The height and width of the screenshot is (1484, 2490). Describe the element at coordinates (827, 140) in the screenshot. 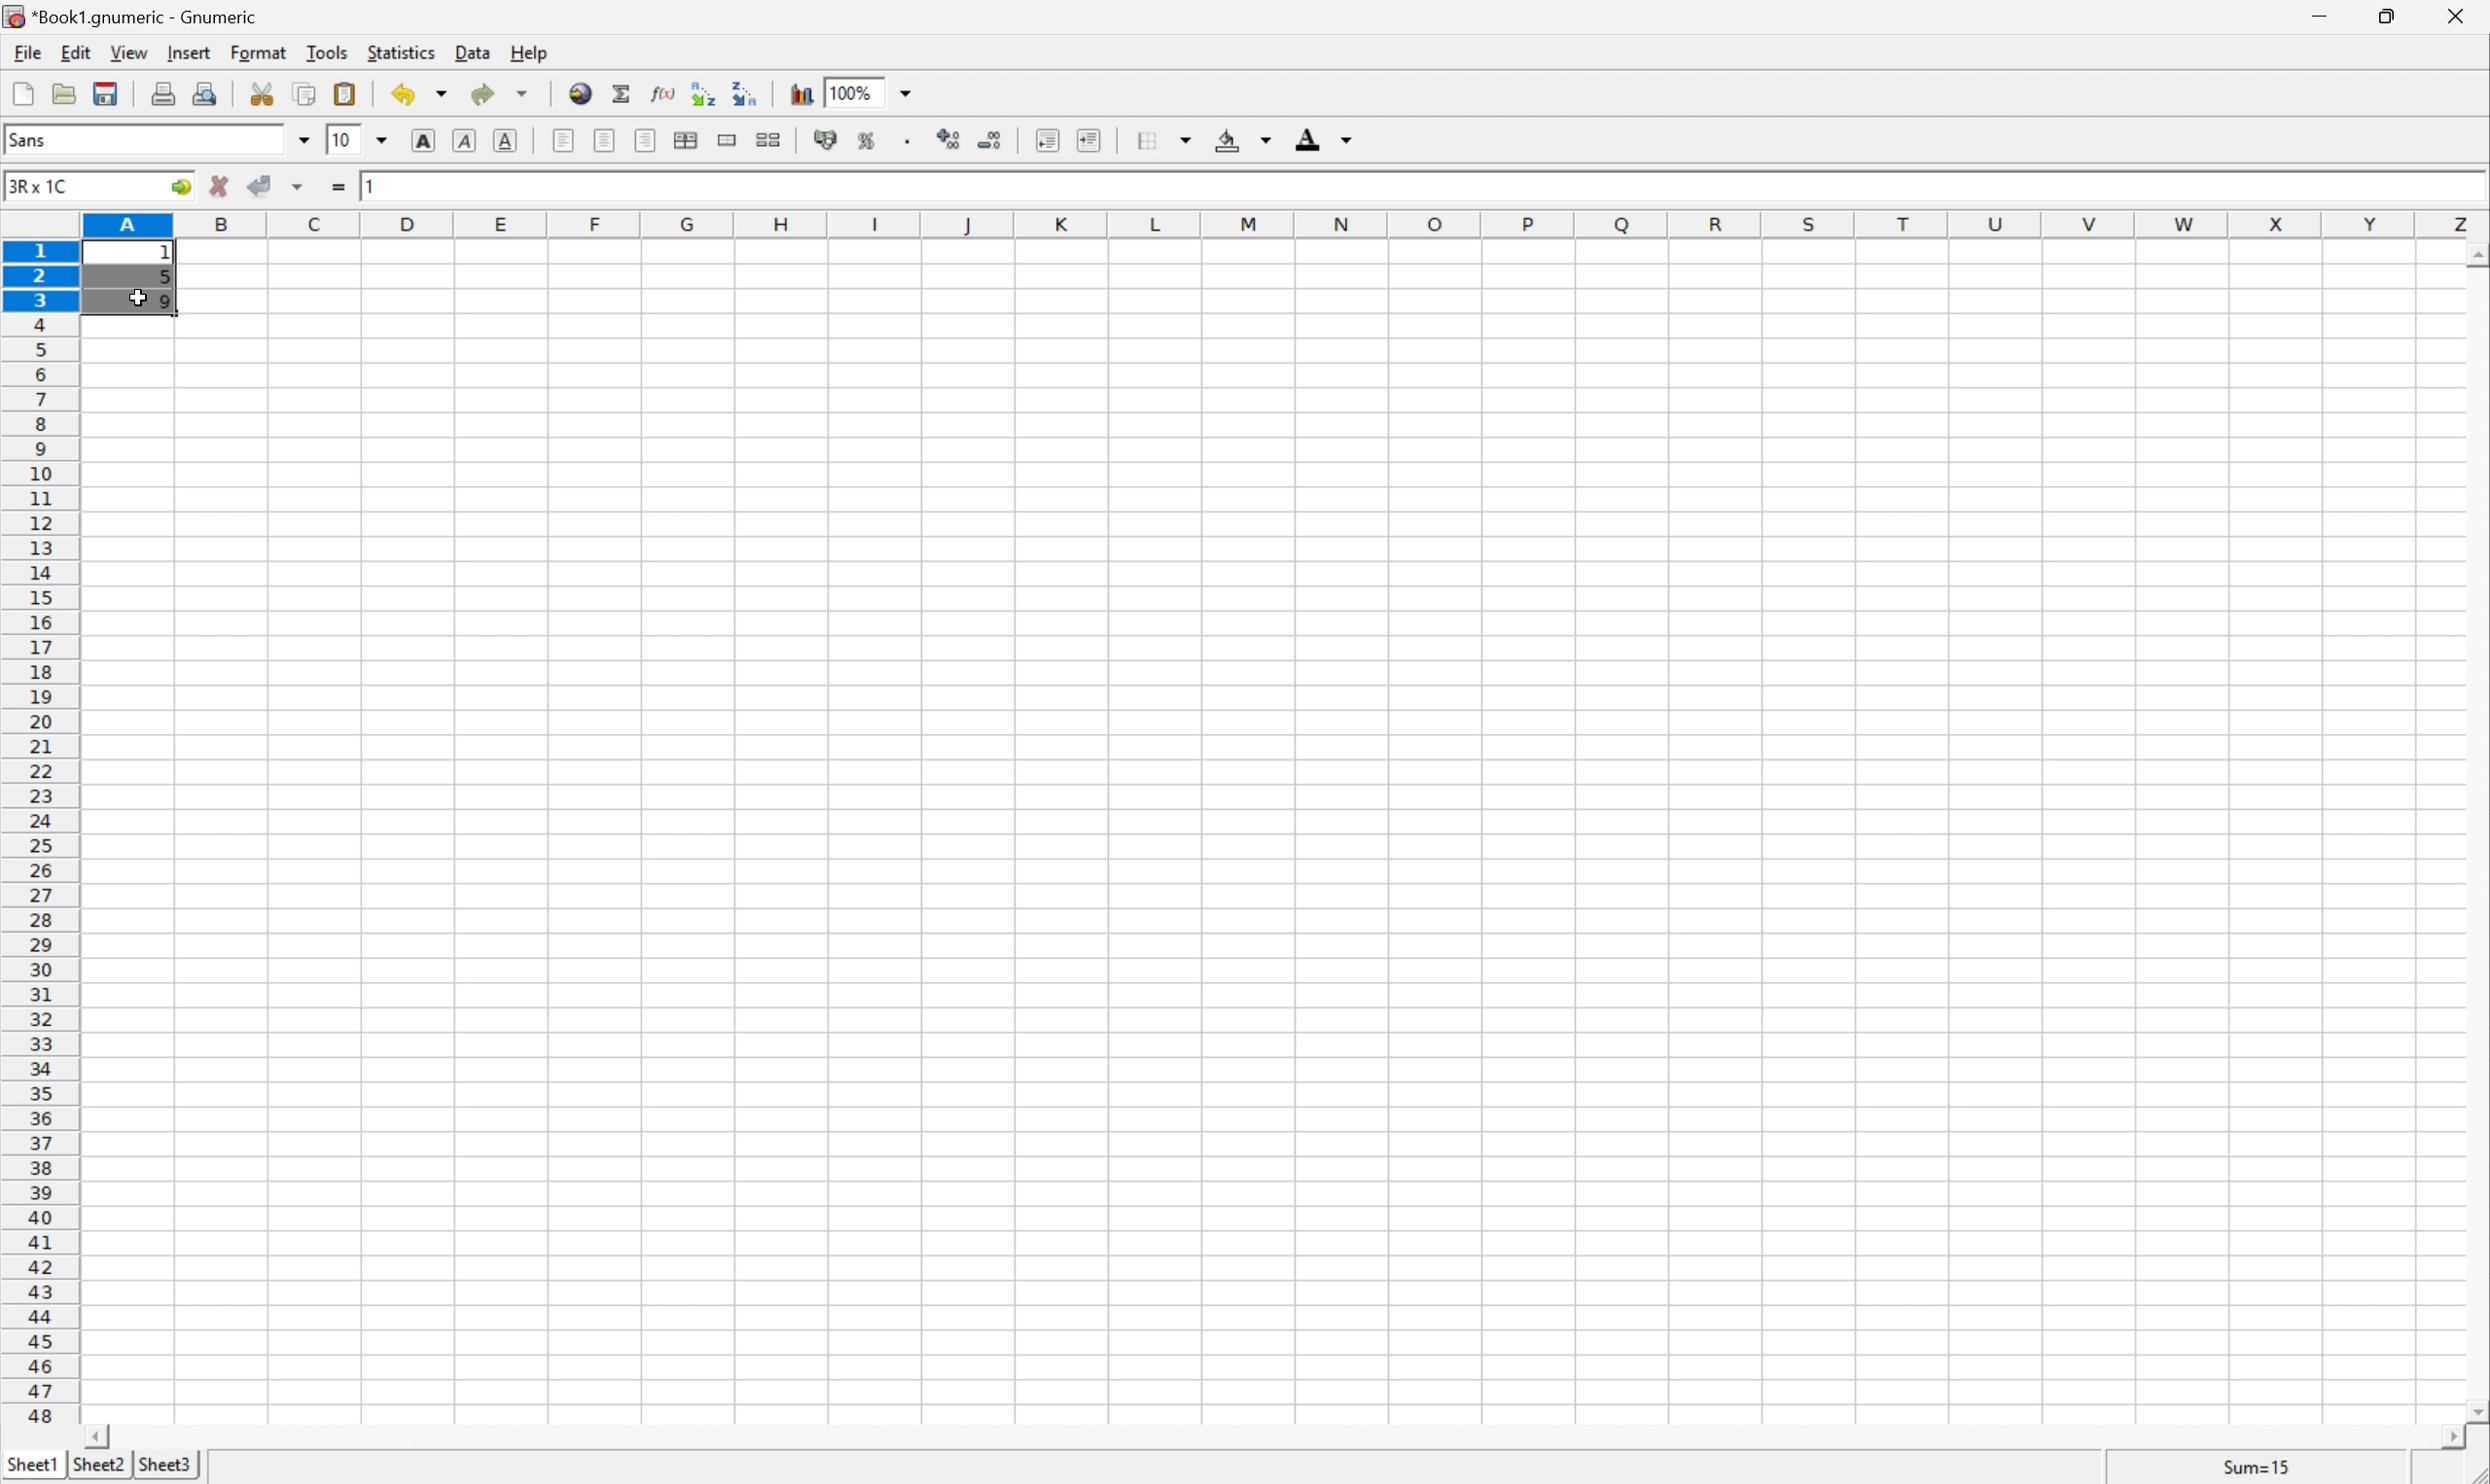

I see `format selection as accounting` at that location.